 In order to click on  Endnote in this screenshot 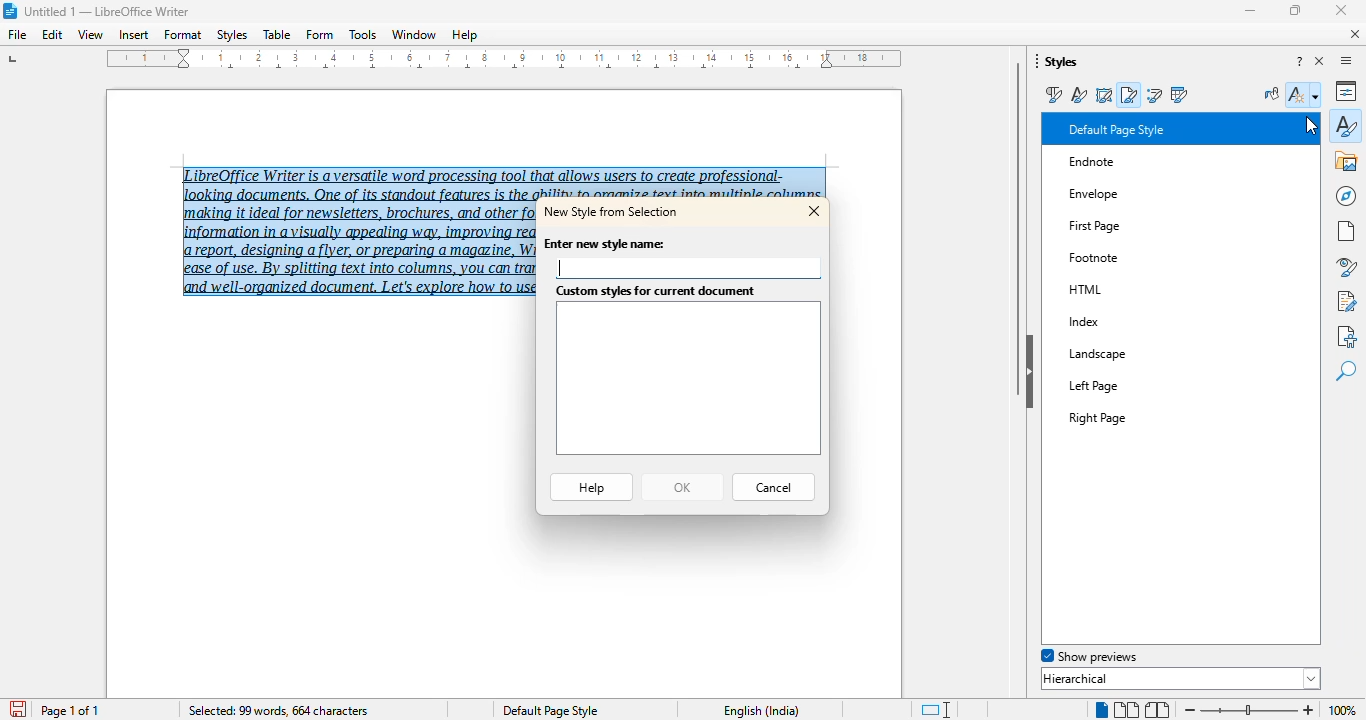, I will do `click(1153, 165)`.